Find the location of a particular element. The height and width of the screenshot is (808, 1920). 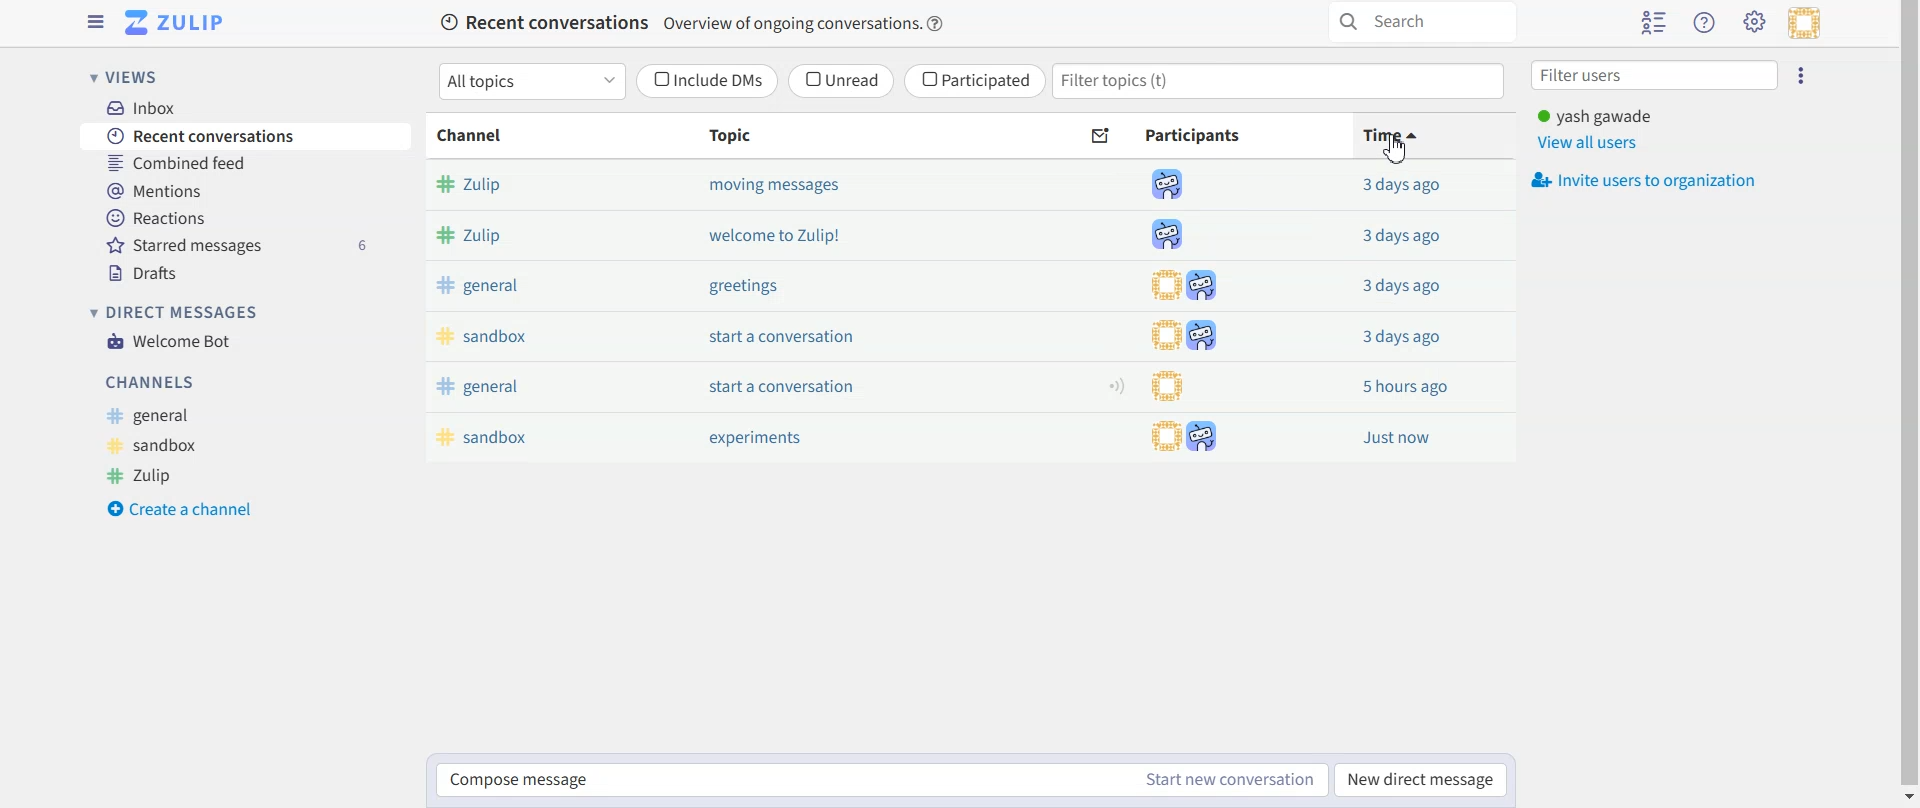

Direct messages is located at coordinates (172, 313).